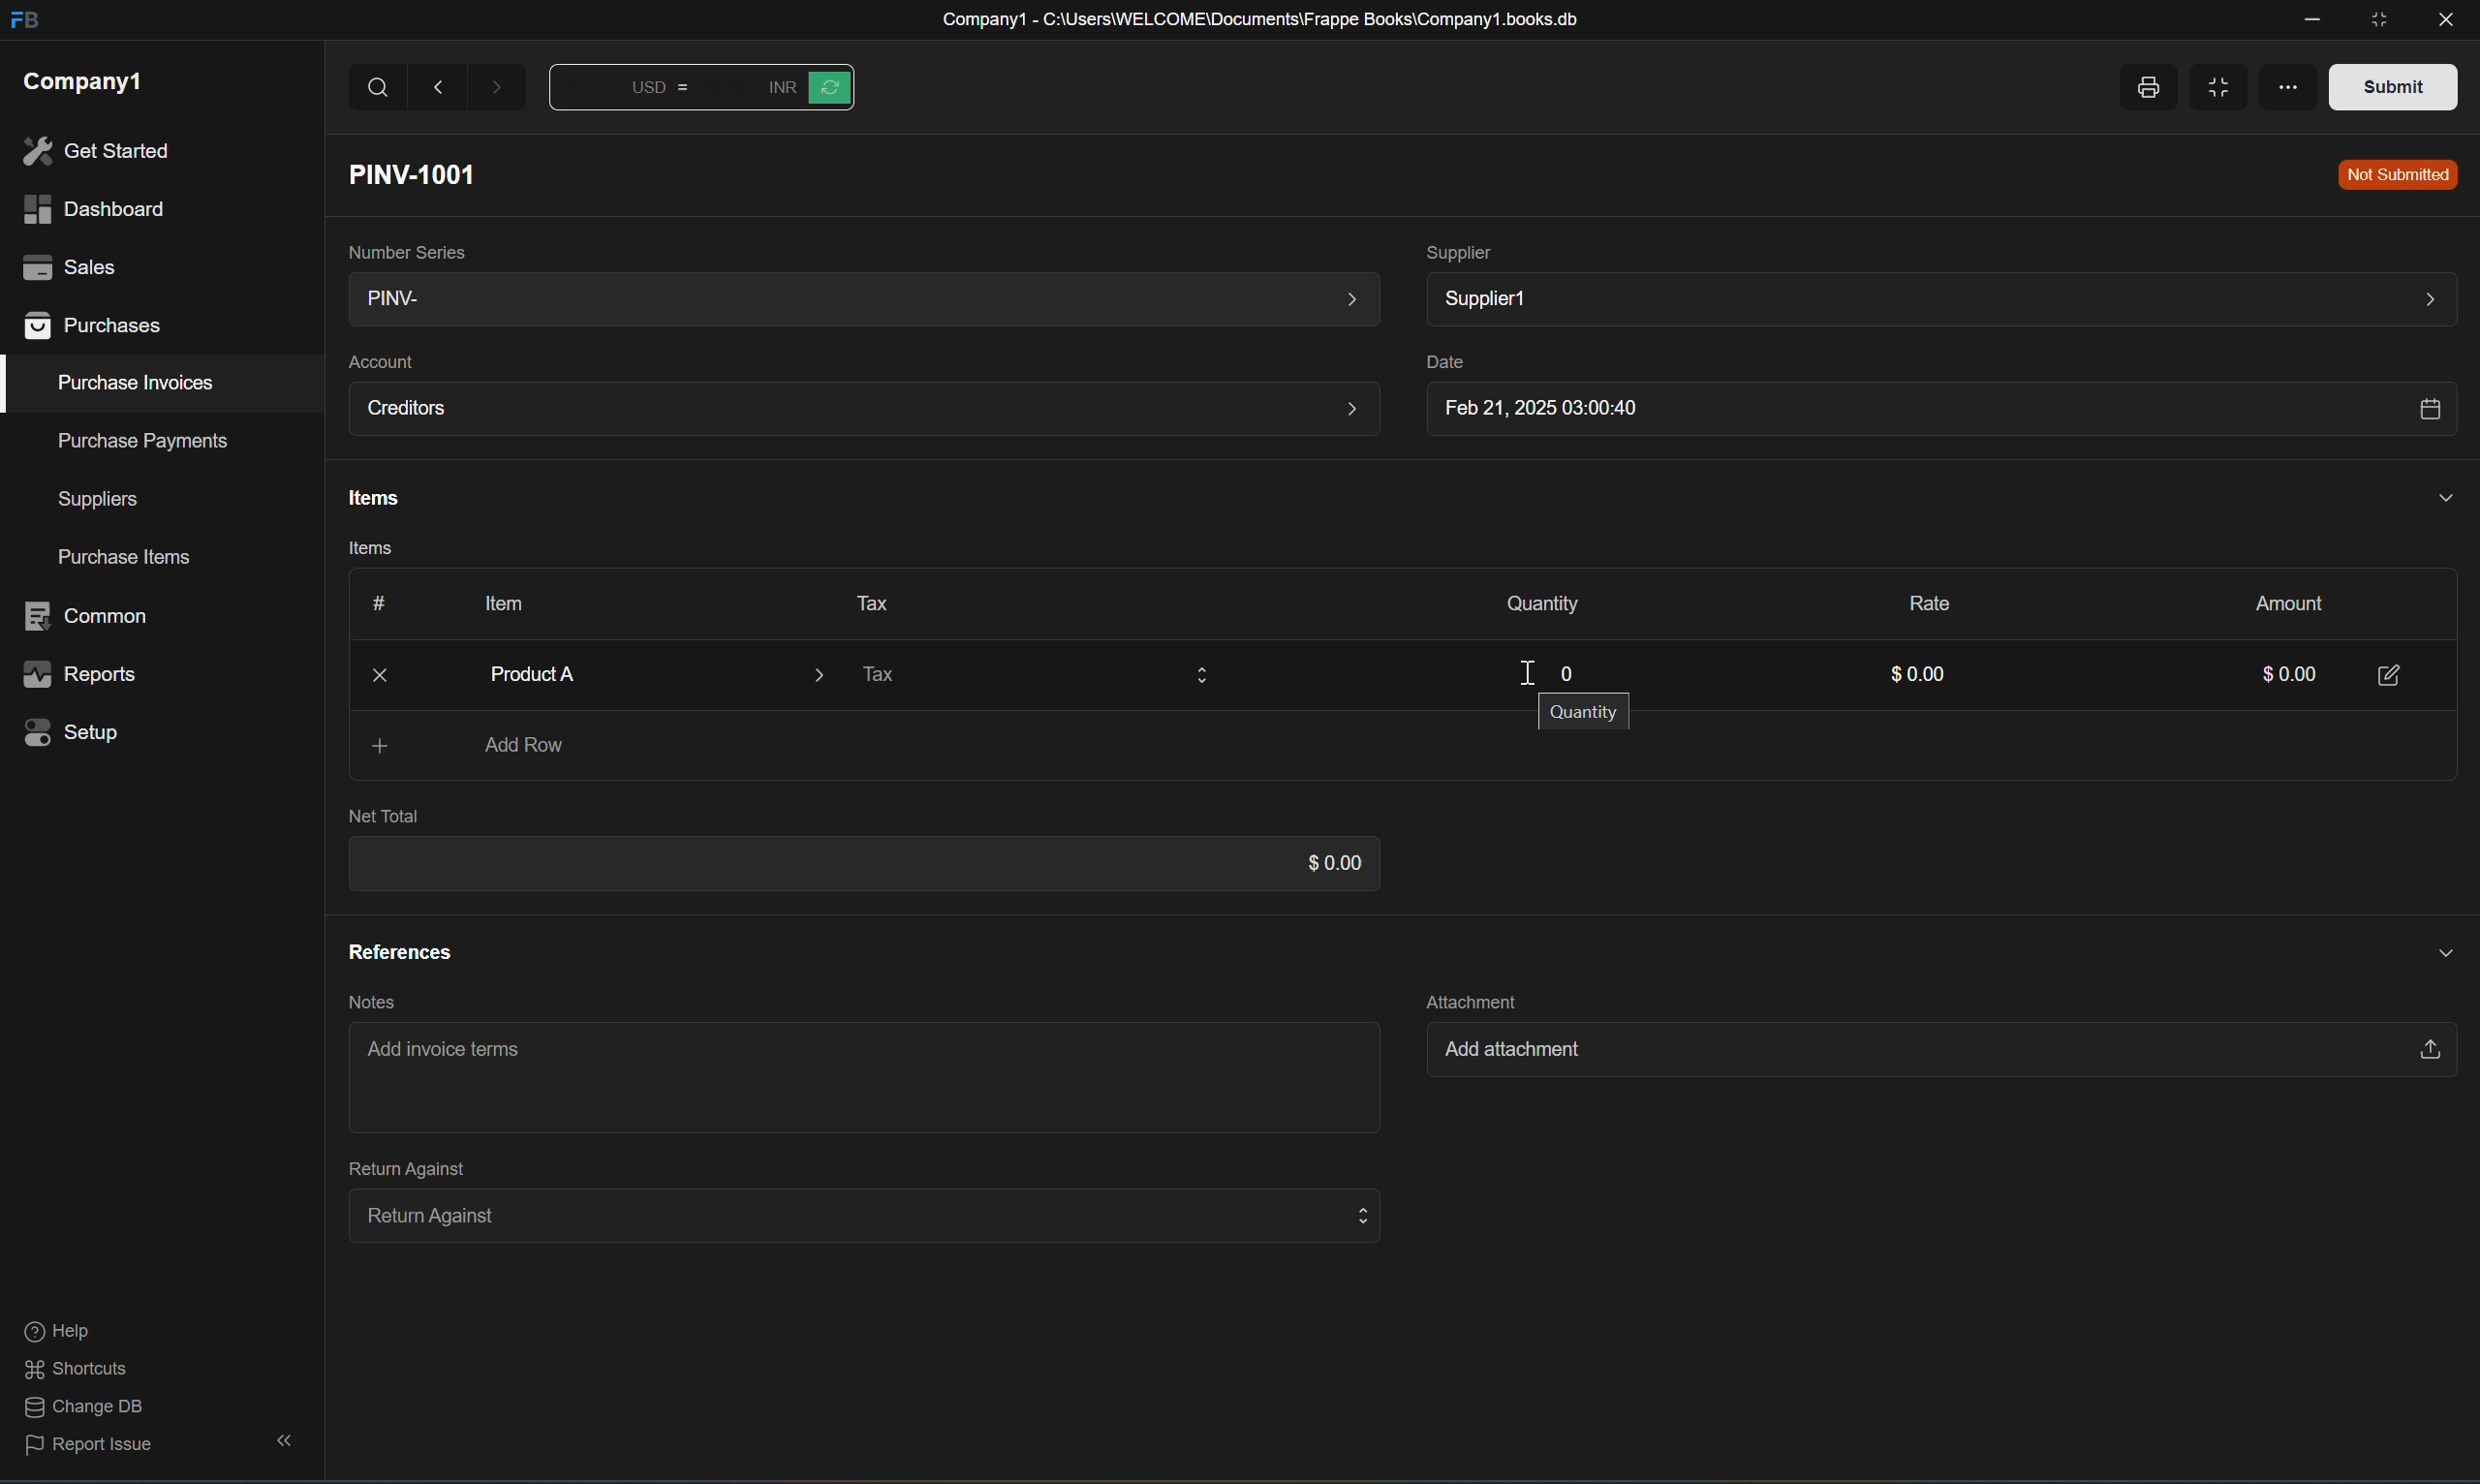  Describe the element at coordinates (128, 440) in the screenshot. I see `purchase payments` at that location.